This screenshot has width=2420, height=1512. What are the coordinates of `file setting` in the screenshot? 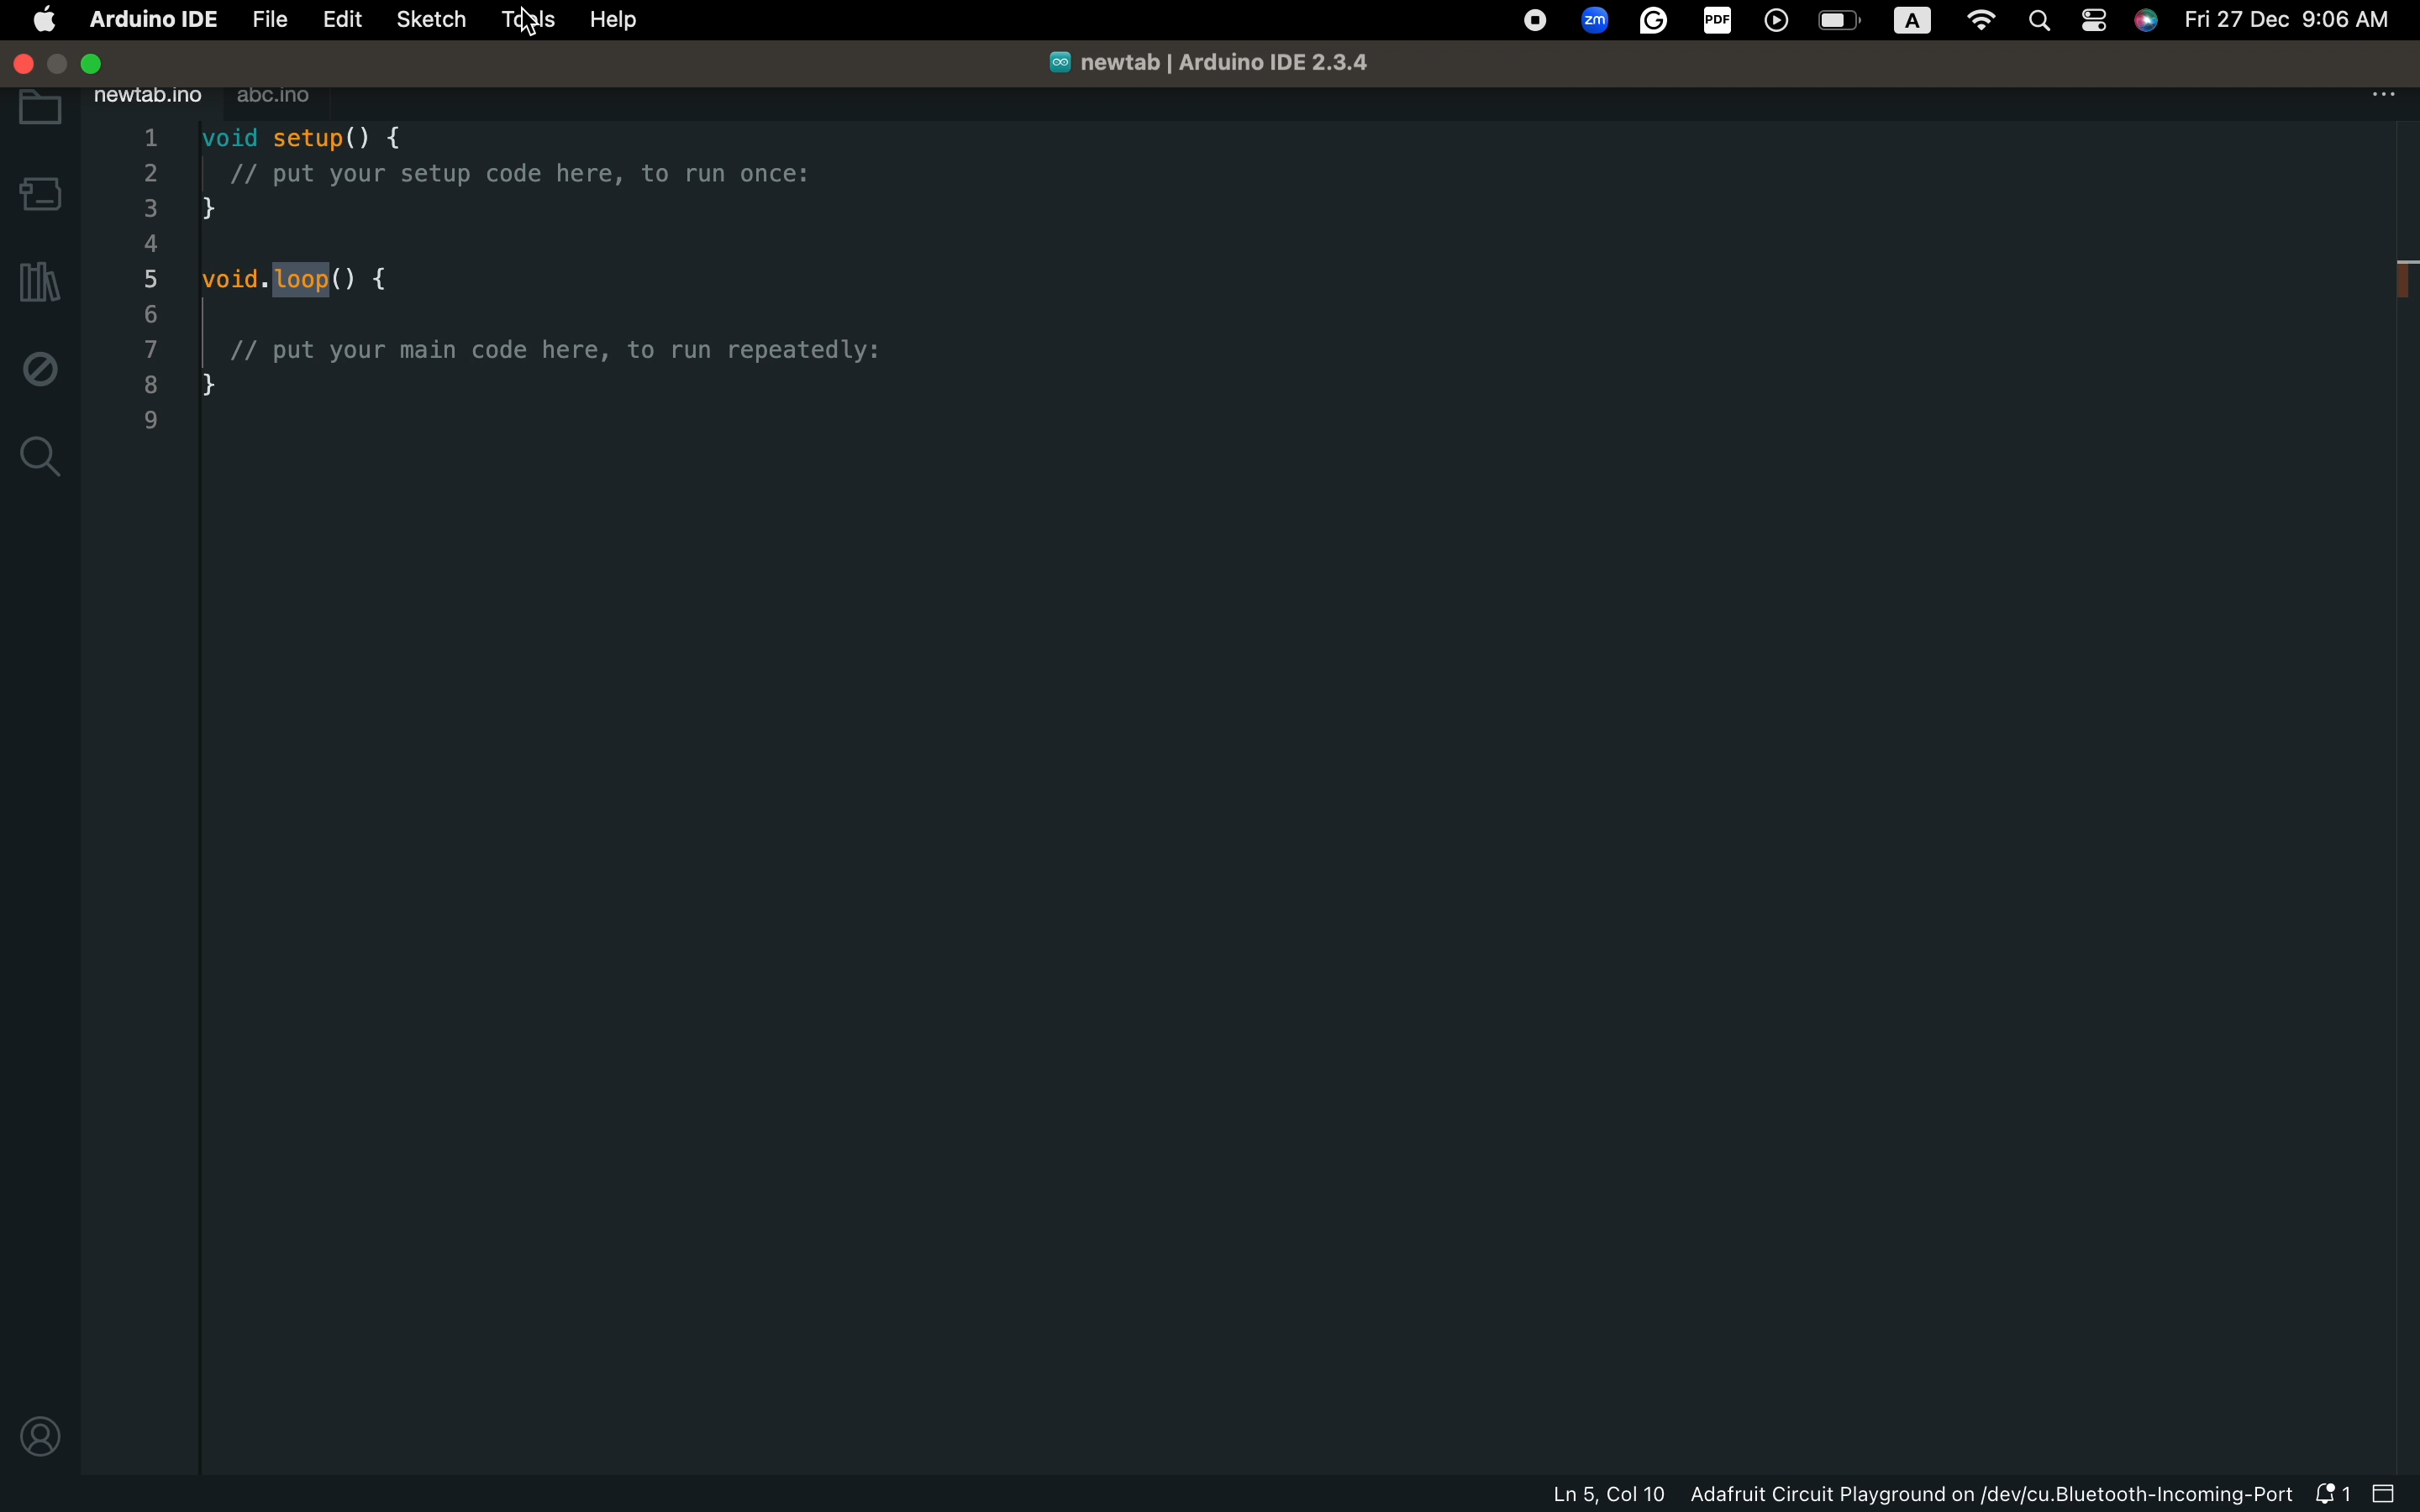 It's located at (2377, 94).